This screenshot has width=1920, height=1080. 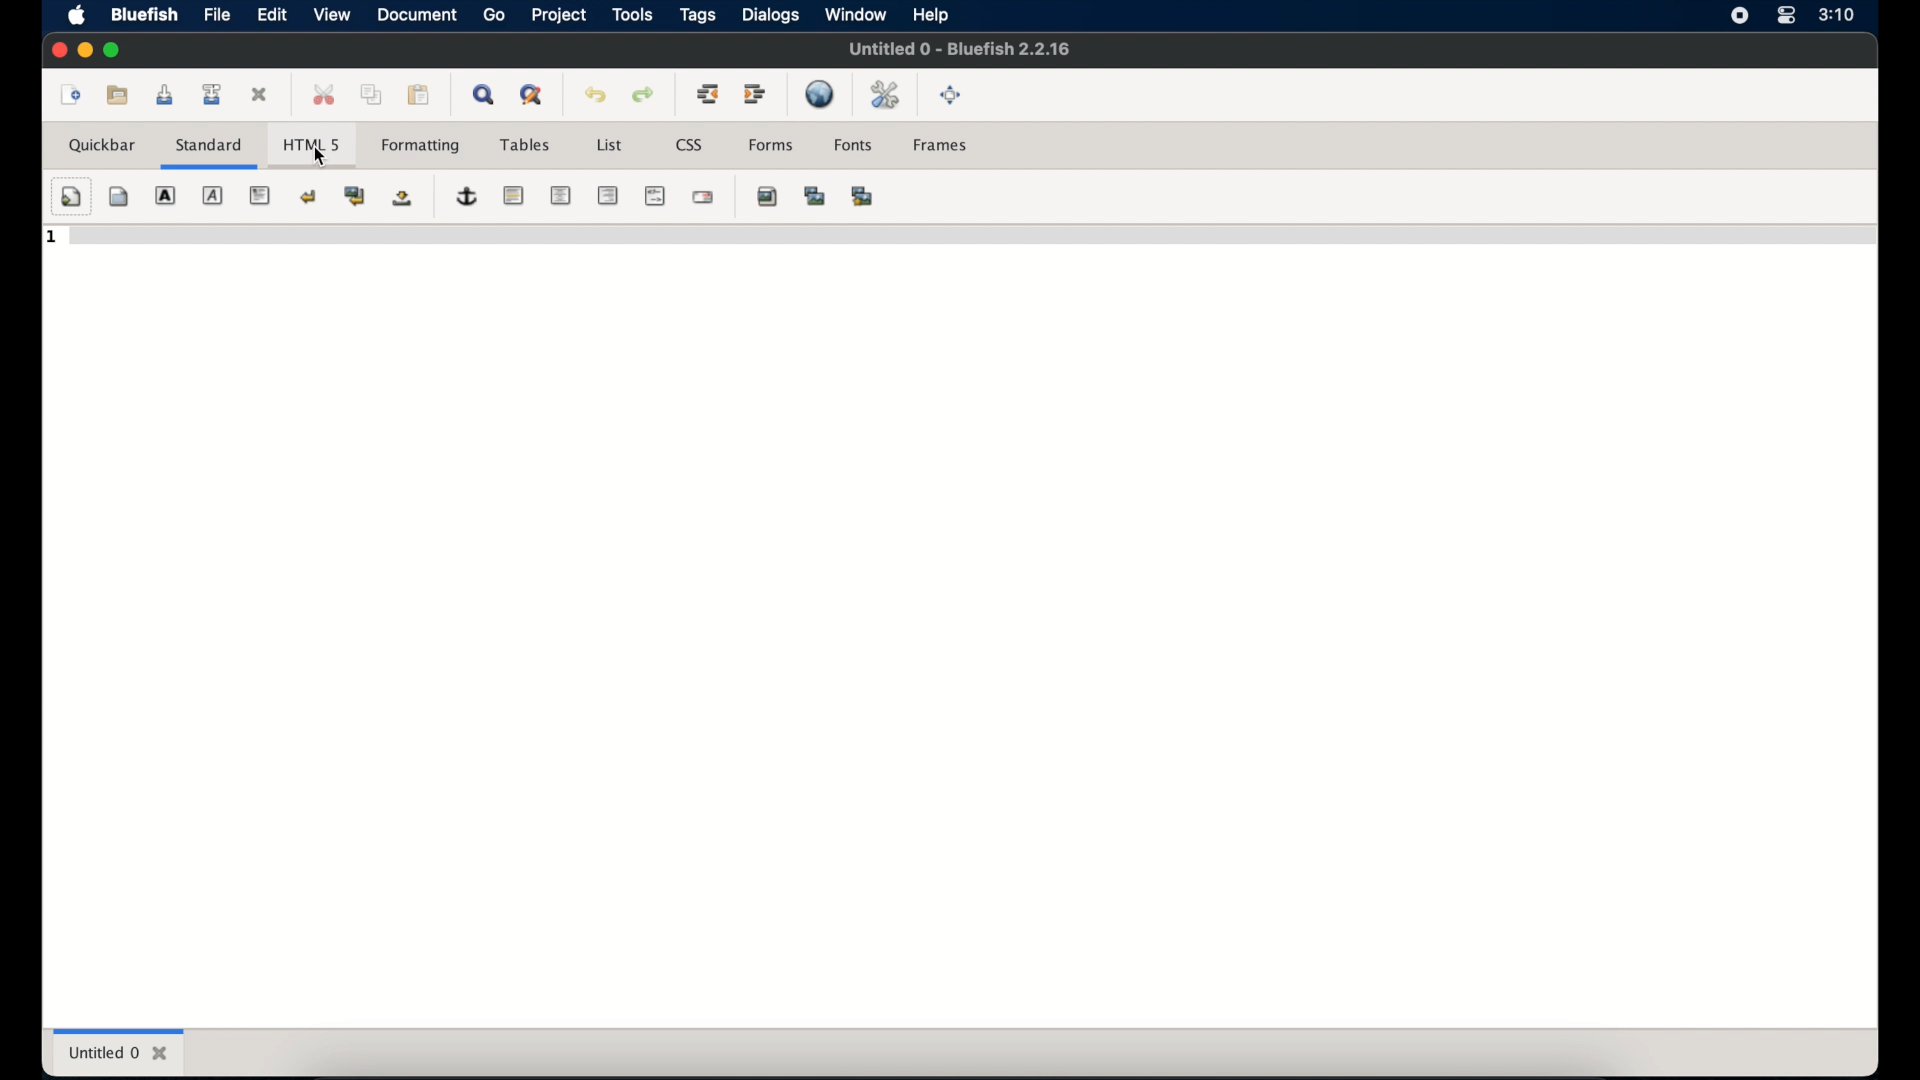 What do you see at coordinates (271, 15) in the screenshot?
I see `edit` at bounding box center [271, 15].